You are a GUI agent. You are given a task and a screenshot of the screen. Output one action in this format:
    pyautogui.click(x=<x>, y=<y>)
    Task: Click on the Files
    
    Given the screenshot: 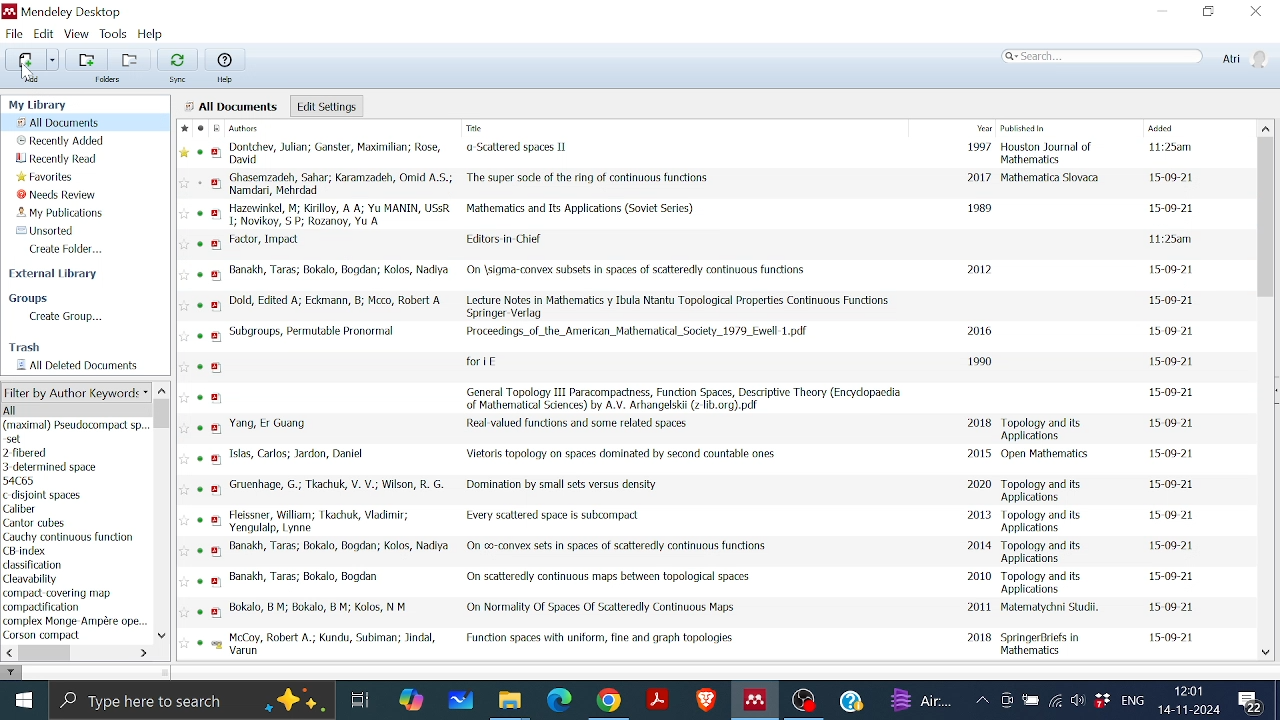 What is the action you would take?
    pyautogui.click(x=511, y=700)
    